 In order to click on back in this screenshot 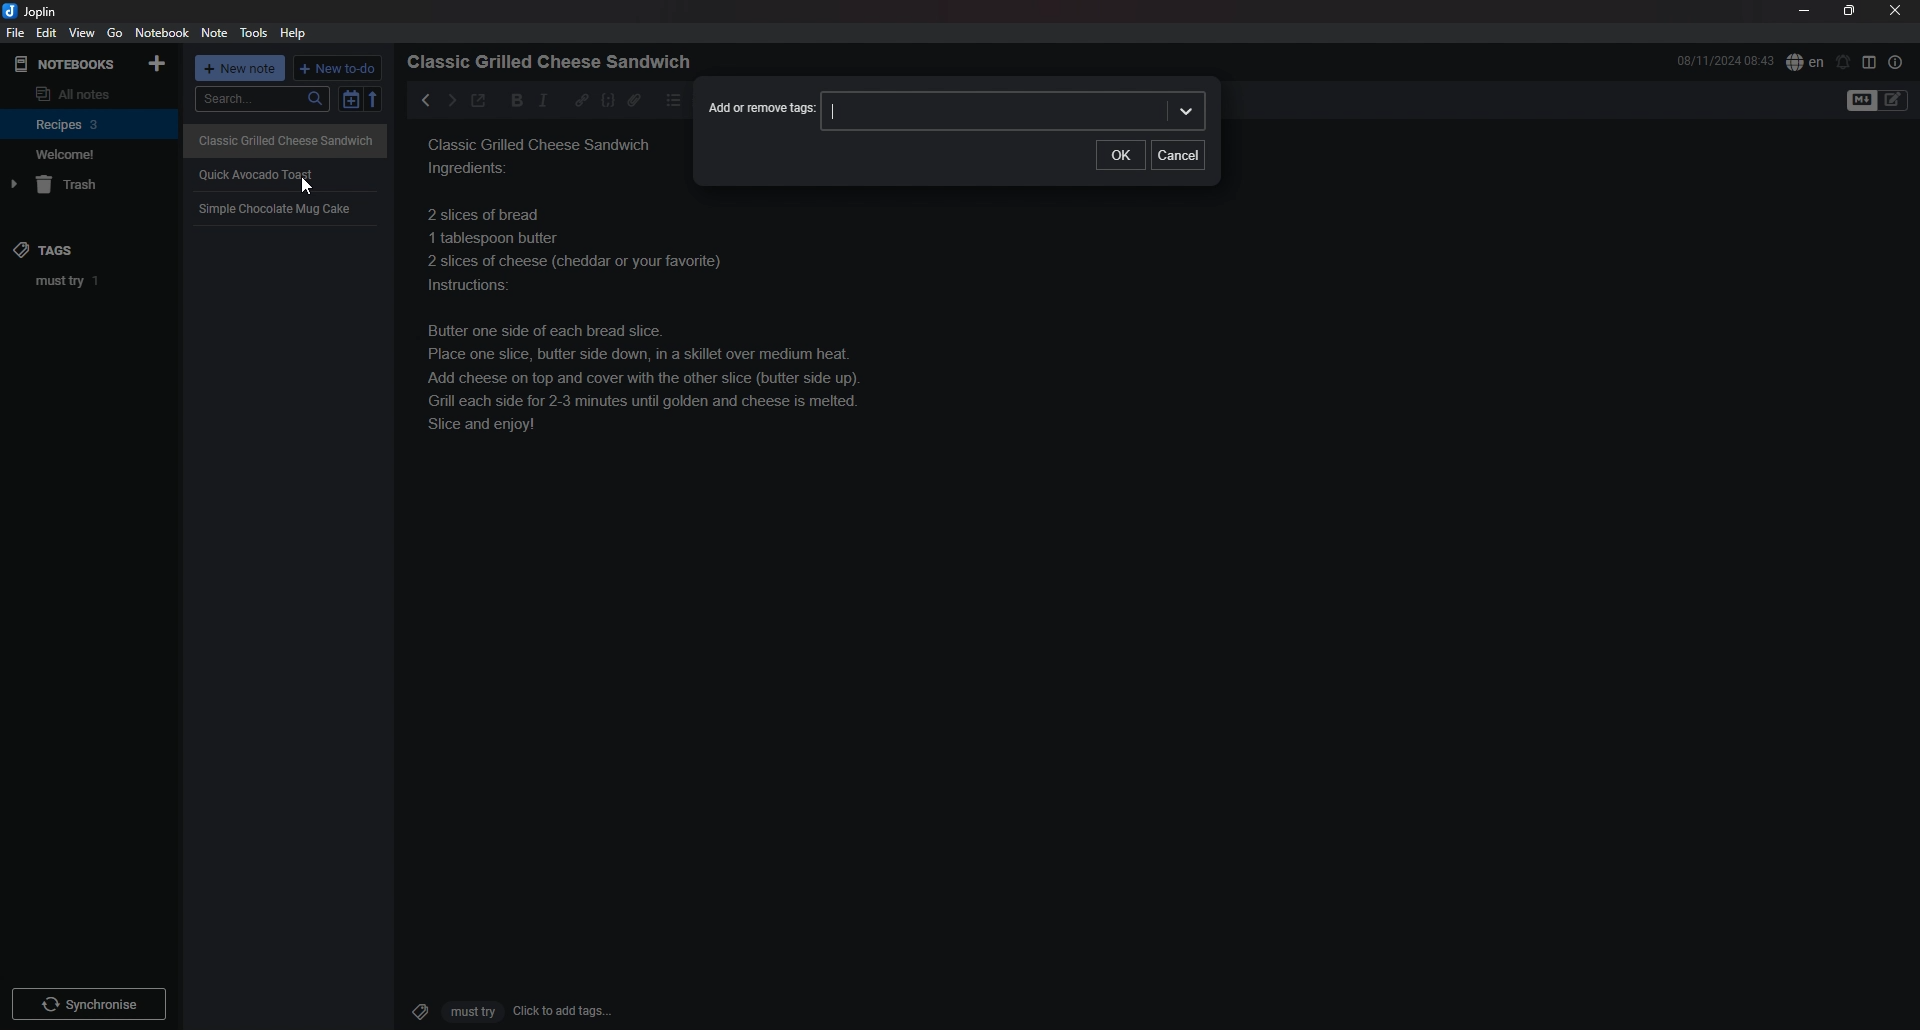, I will do `click(421, 99)`.